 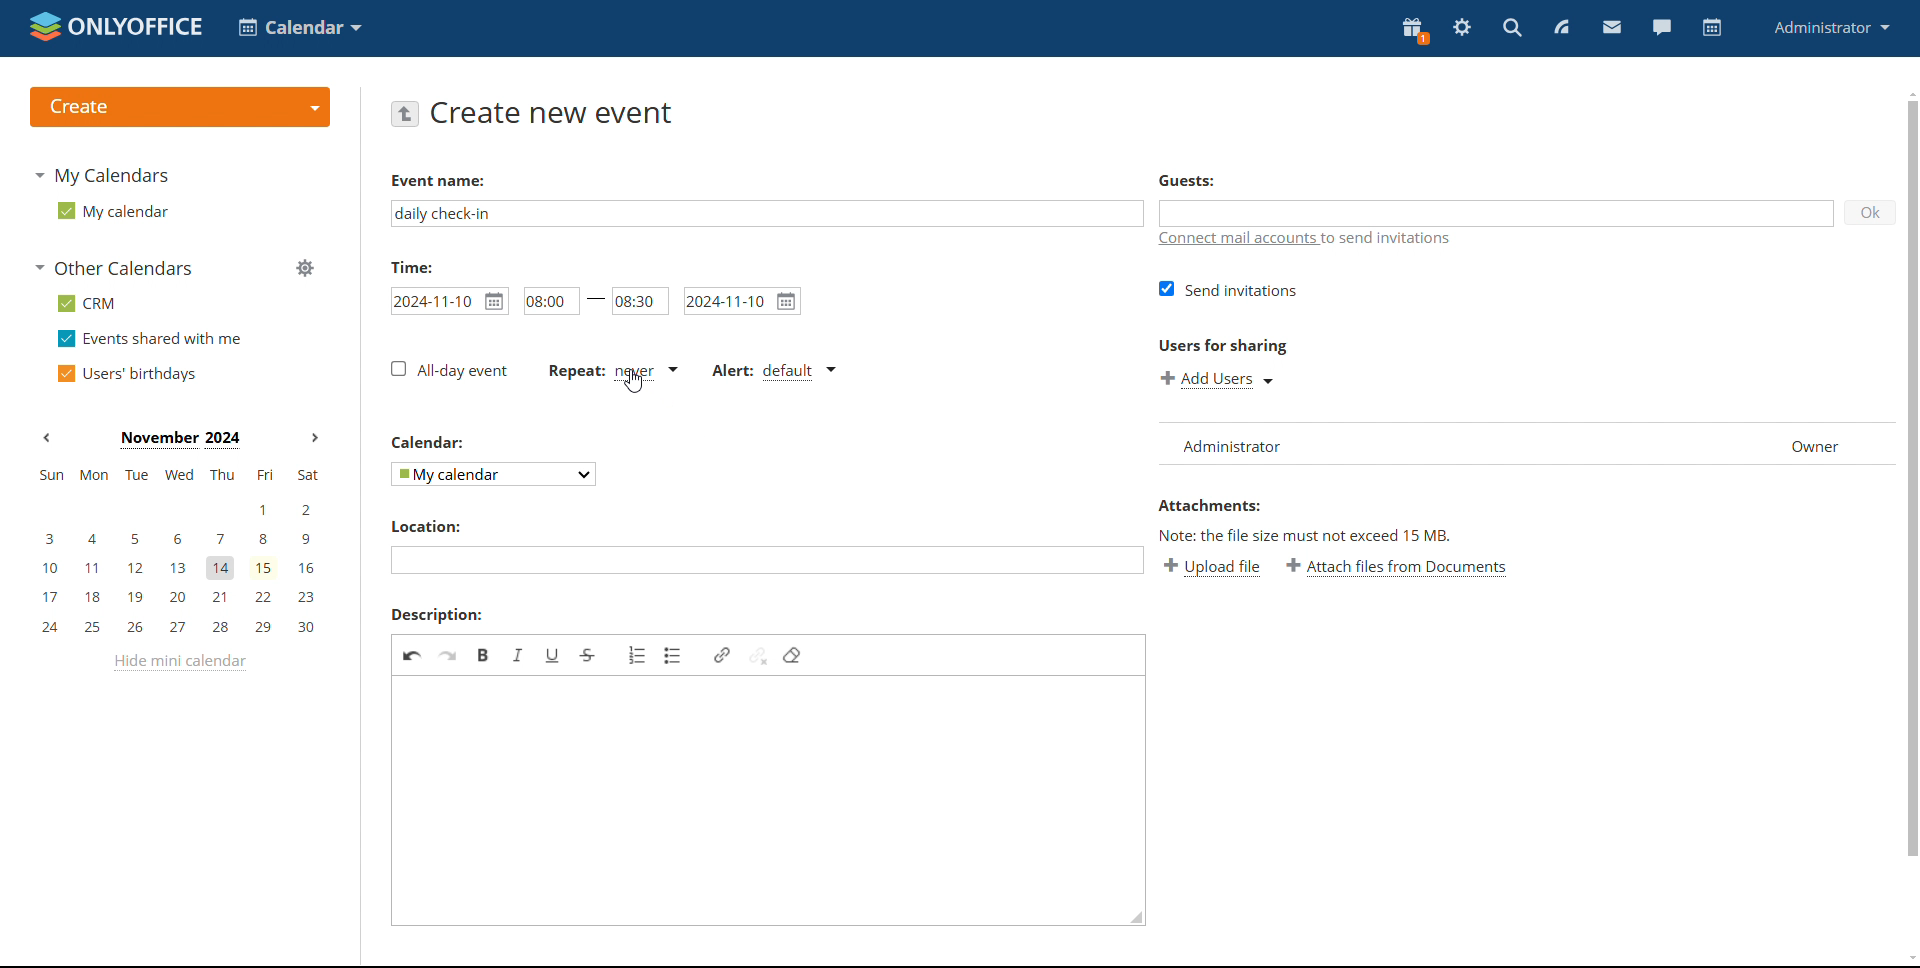 What do you see at coordinates (1214, 568) in the screenshot?
I see `upload file` at bounding box center [1214, 568].